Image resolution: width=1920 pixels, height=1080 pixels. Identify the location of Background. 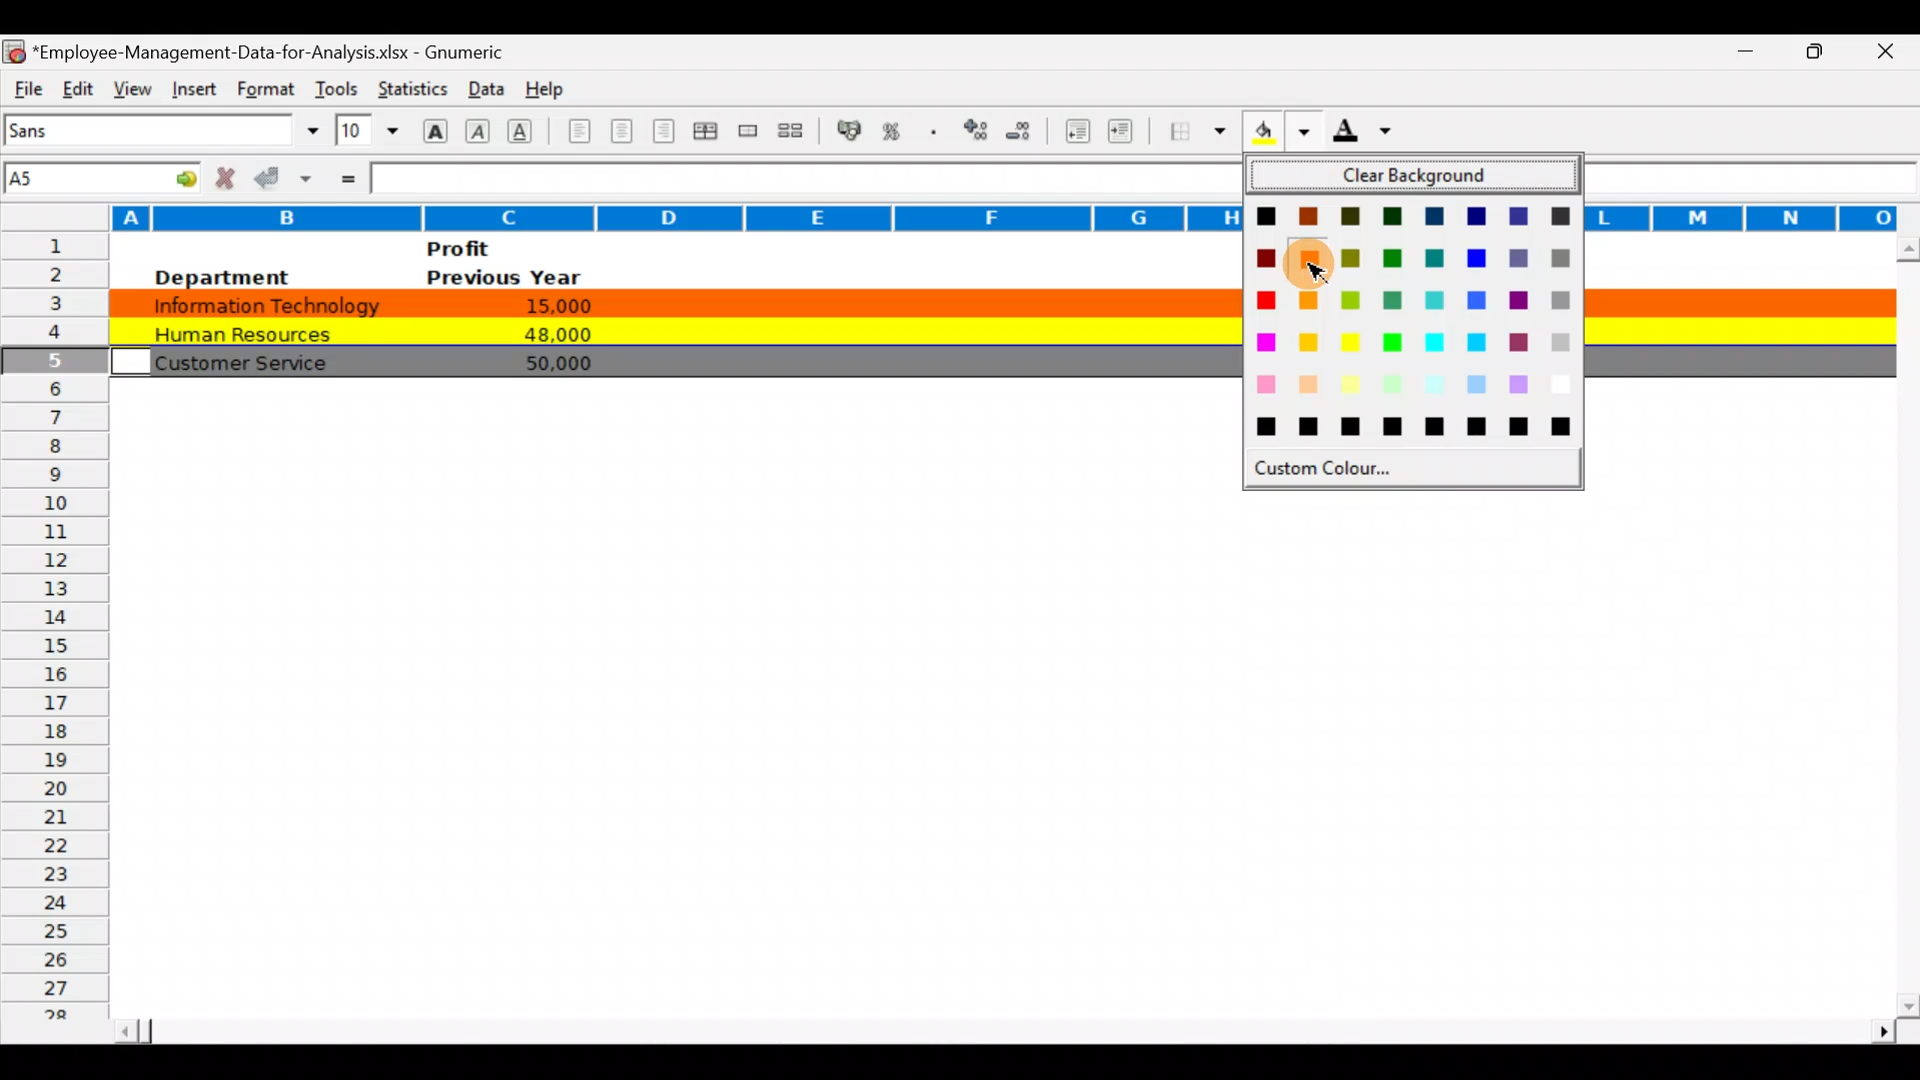
(1278, 137).